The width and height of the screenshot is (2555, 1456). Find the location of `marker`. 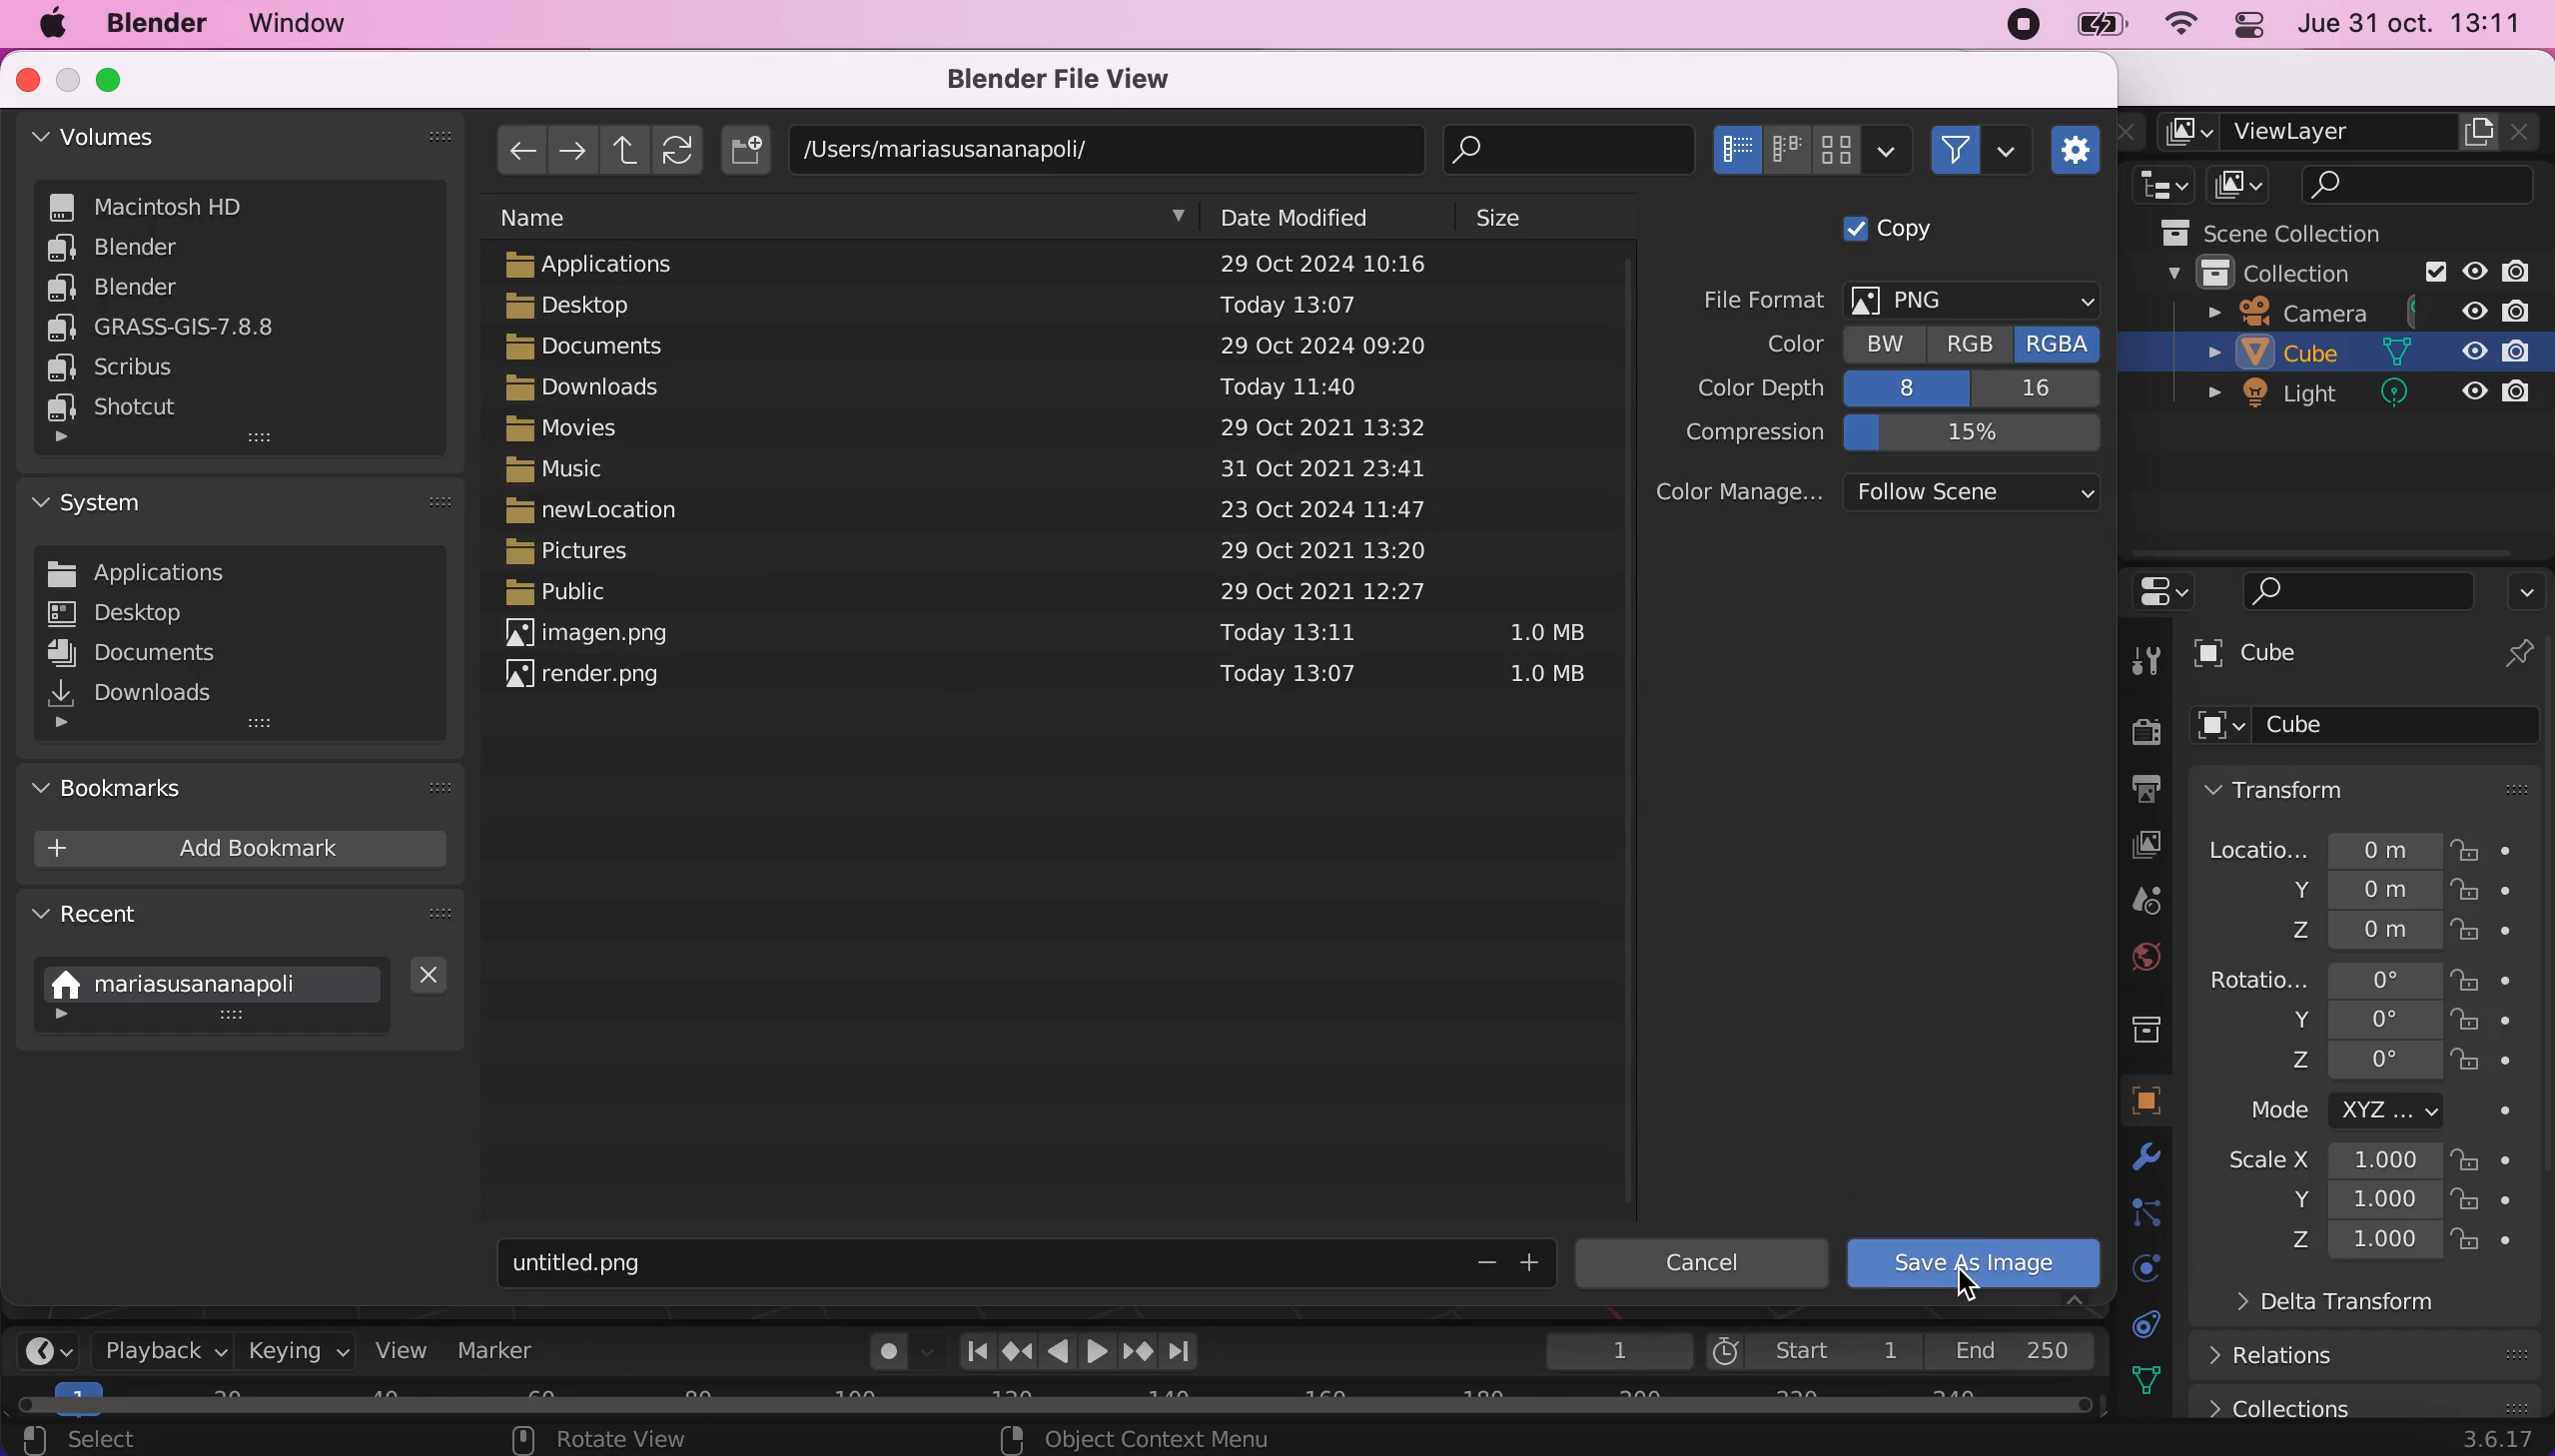

marker is located at coordinates (511, 1353).